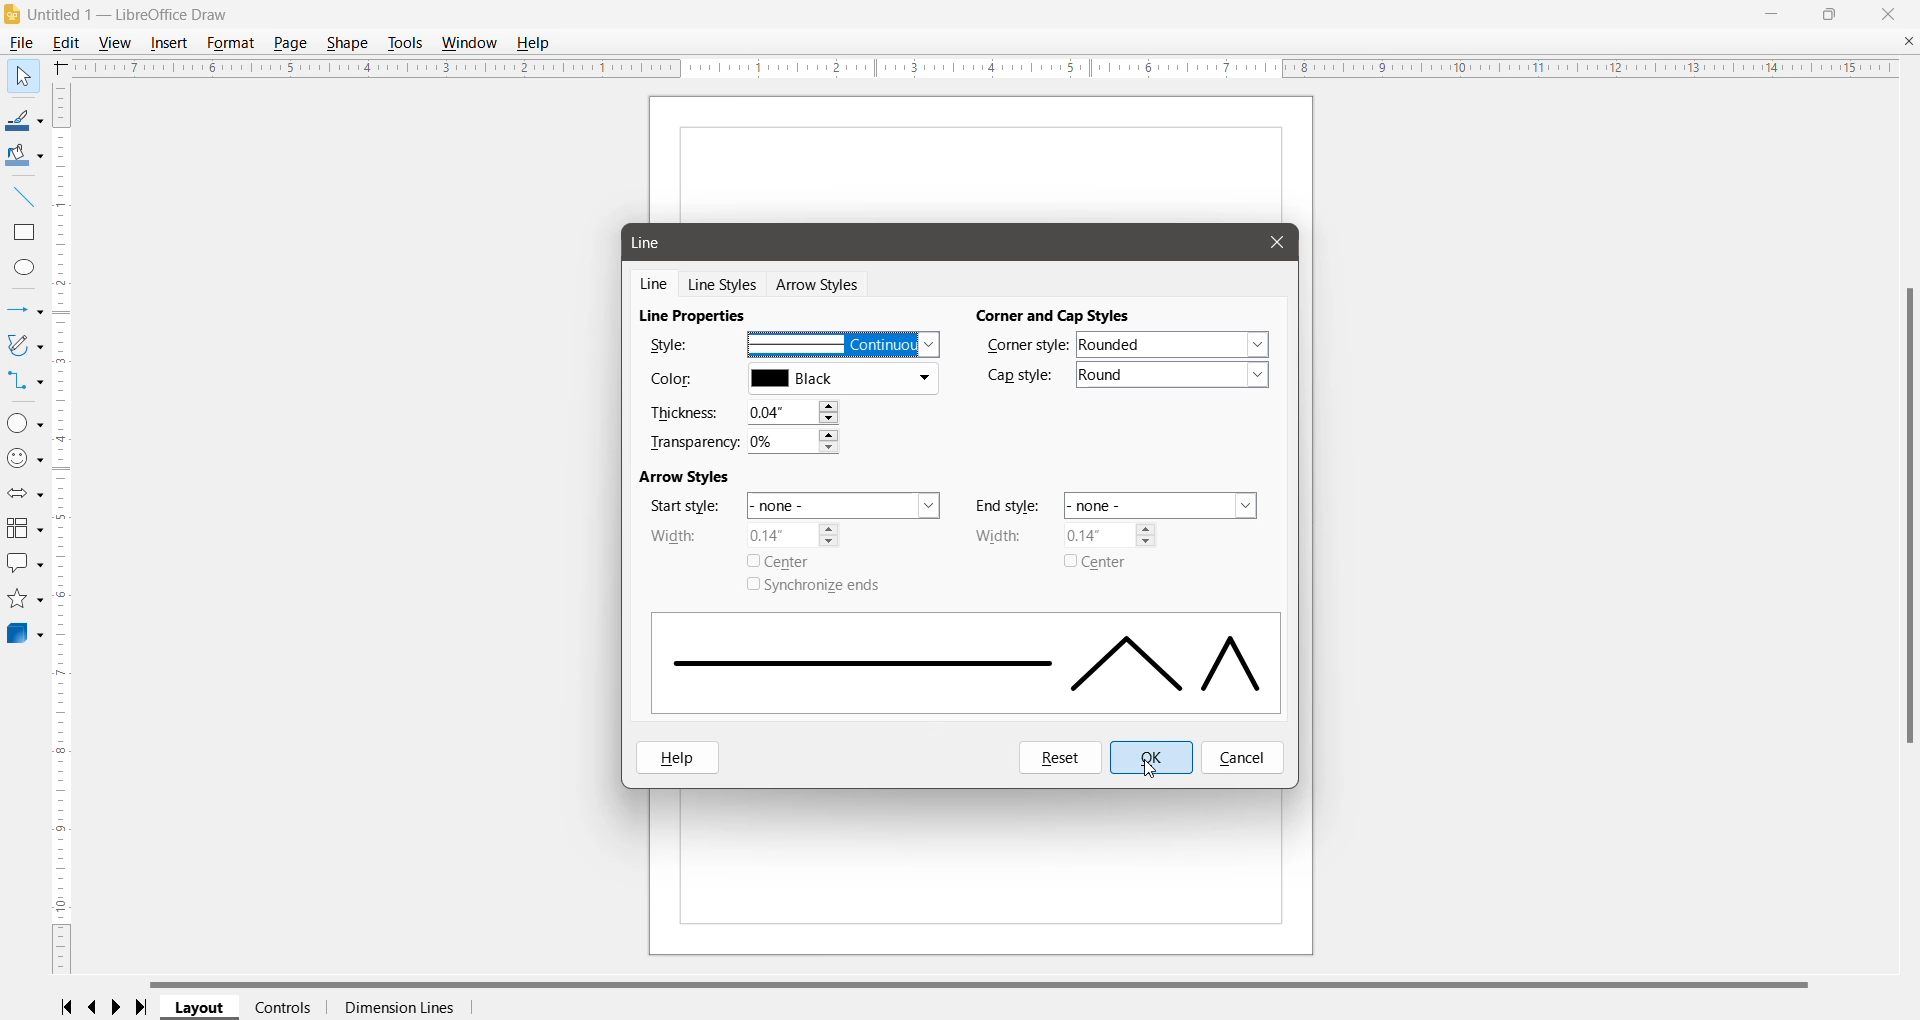  Describe the element at coordinates (1243, 758) in the screenshot. I see `Cancel` at that location.